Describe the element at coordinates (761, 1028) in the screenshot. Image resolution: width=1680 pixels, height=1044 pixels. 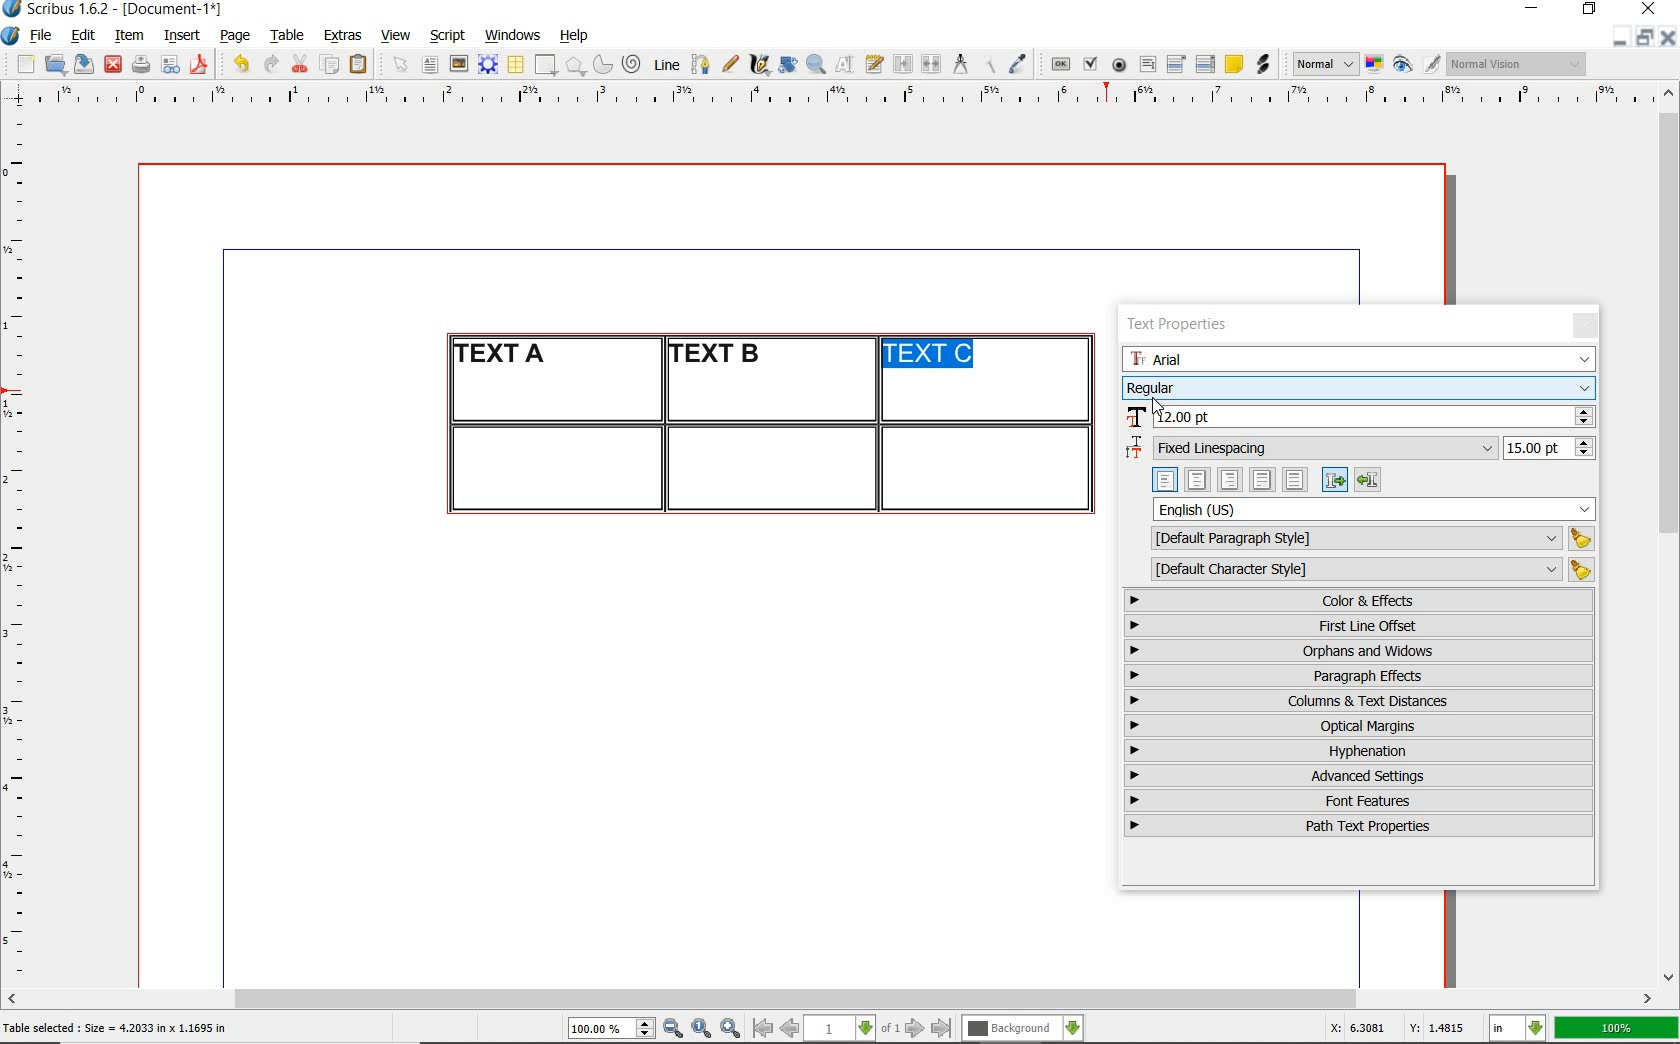
I see `go to first page` at that location.